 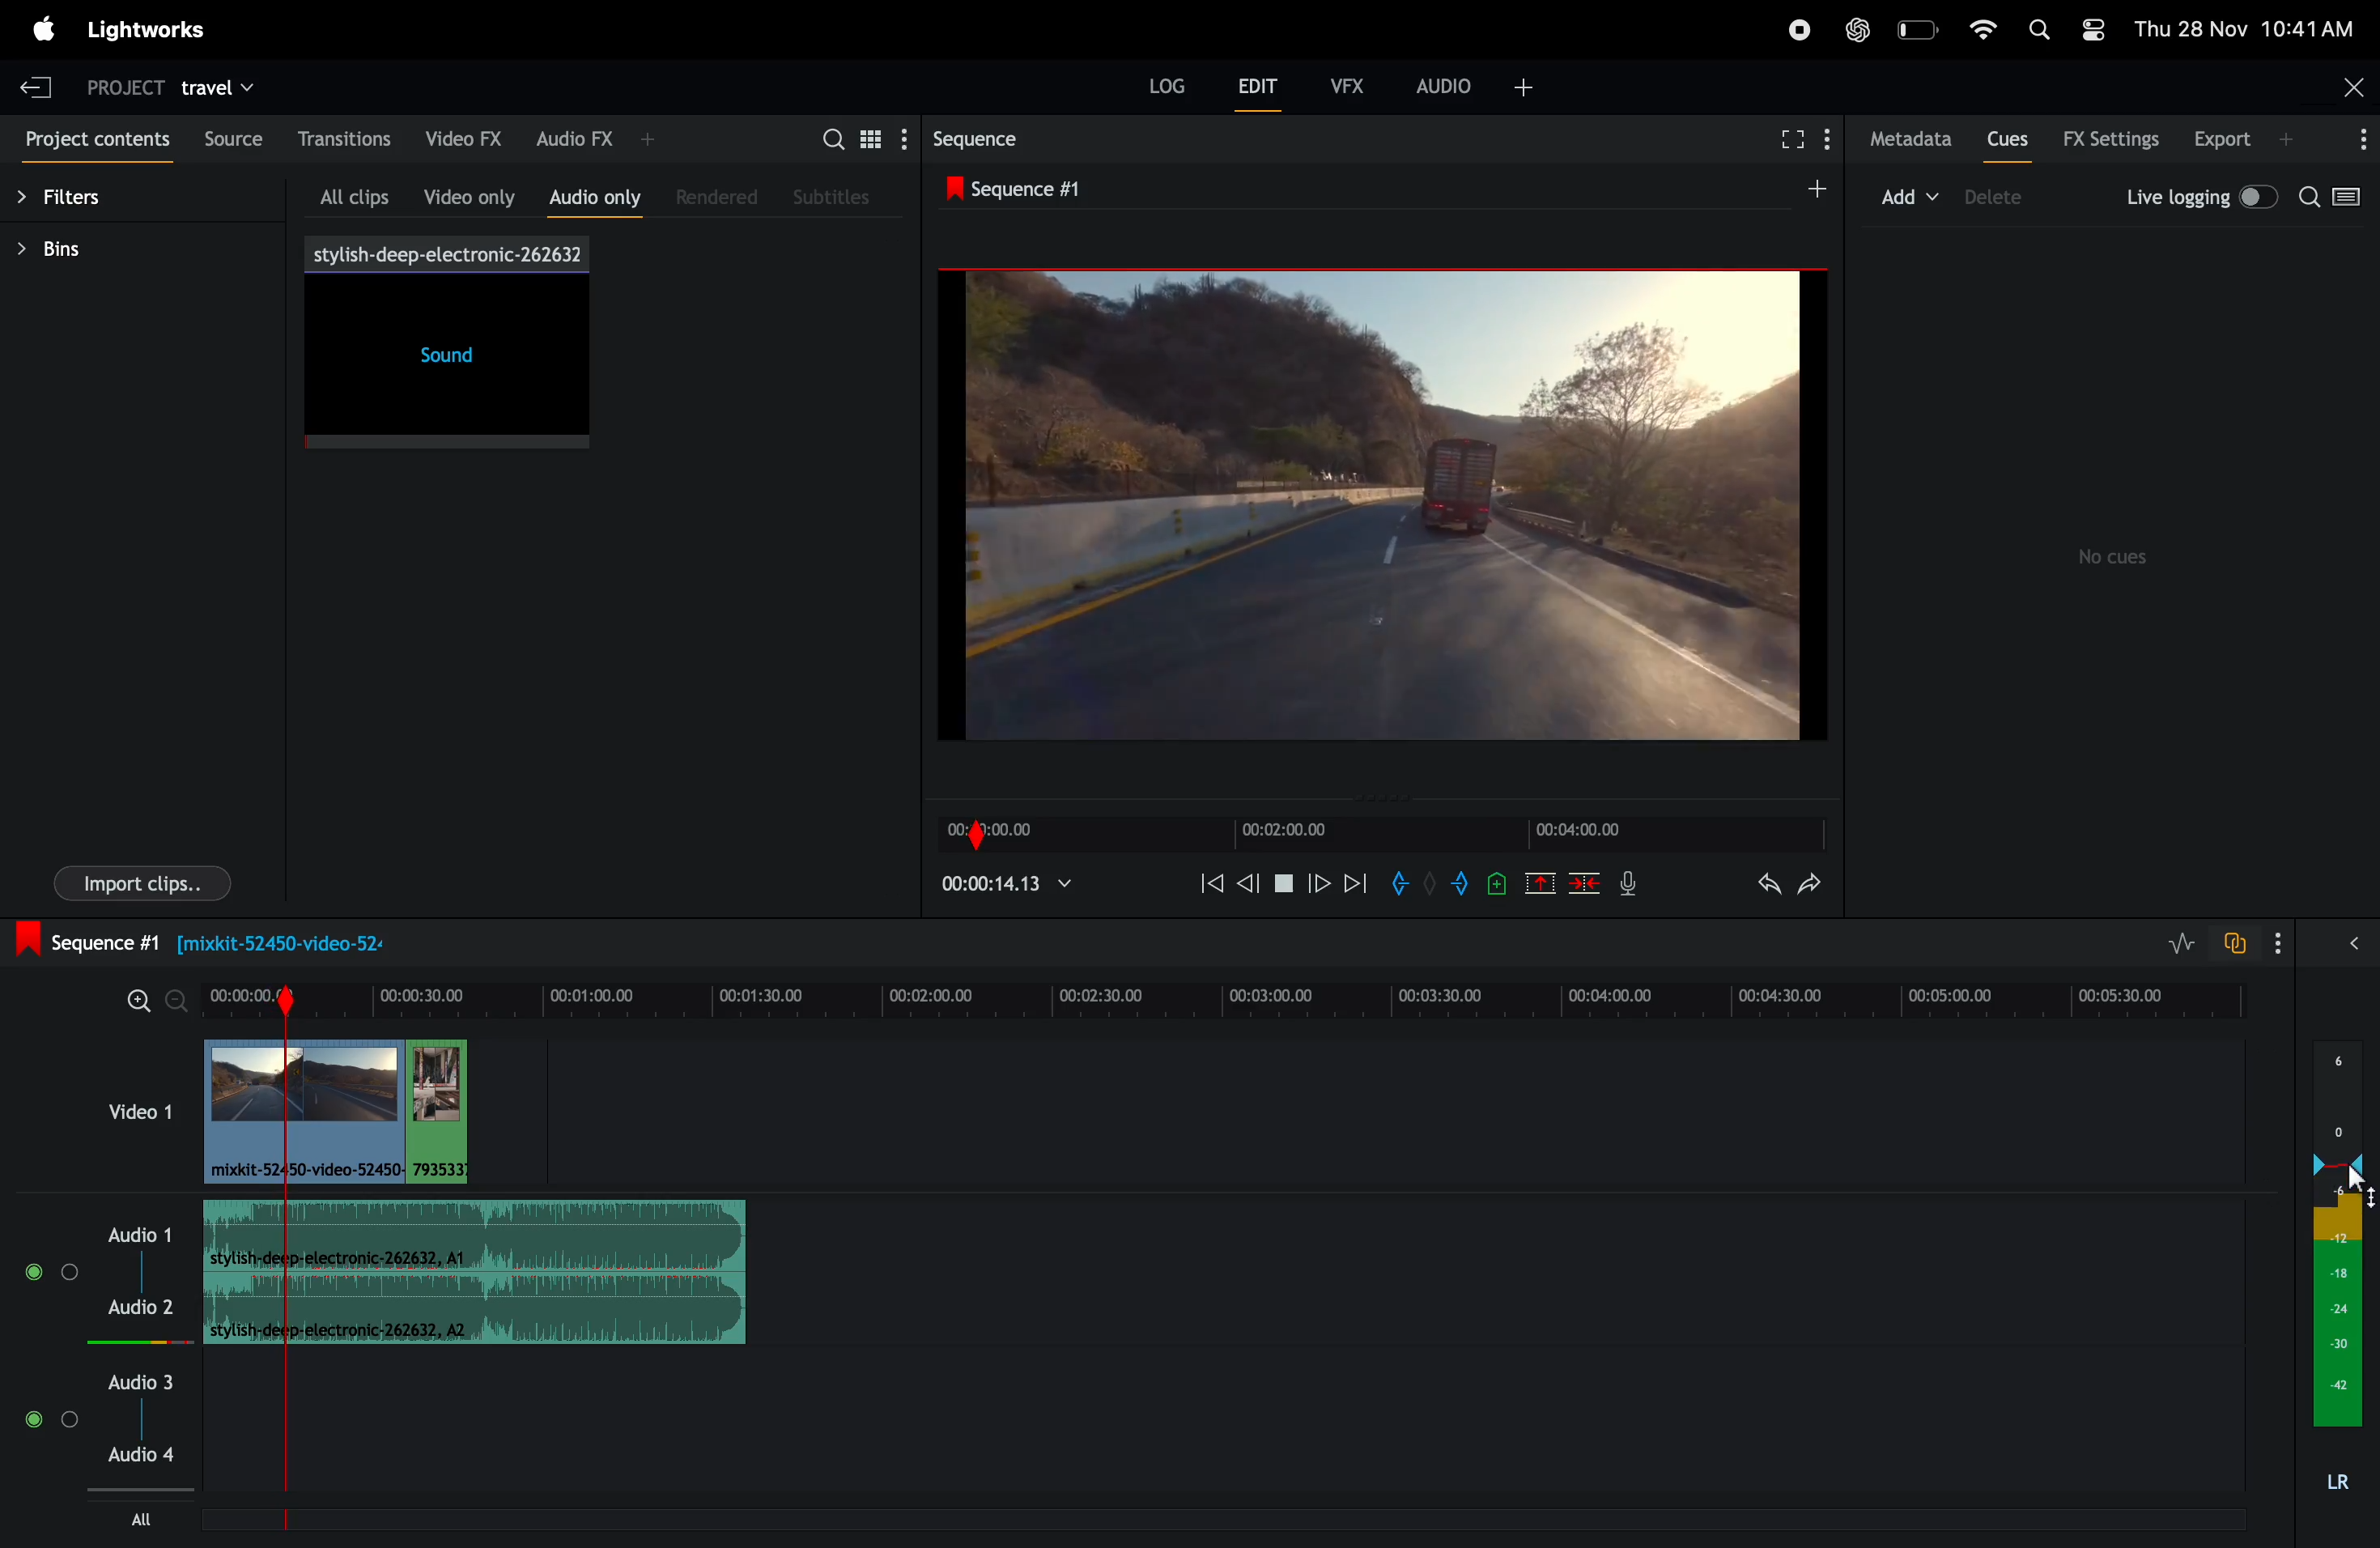 What do you see at coordinates (590, 198) in the screenshot?
I see `audio only` at bounding box center [590, 198].